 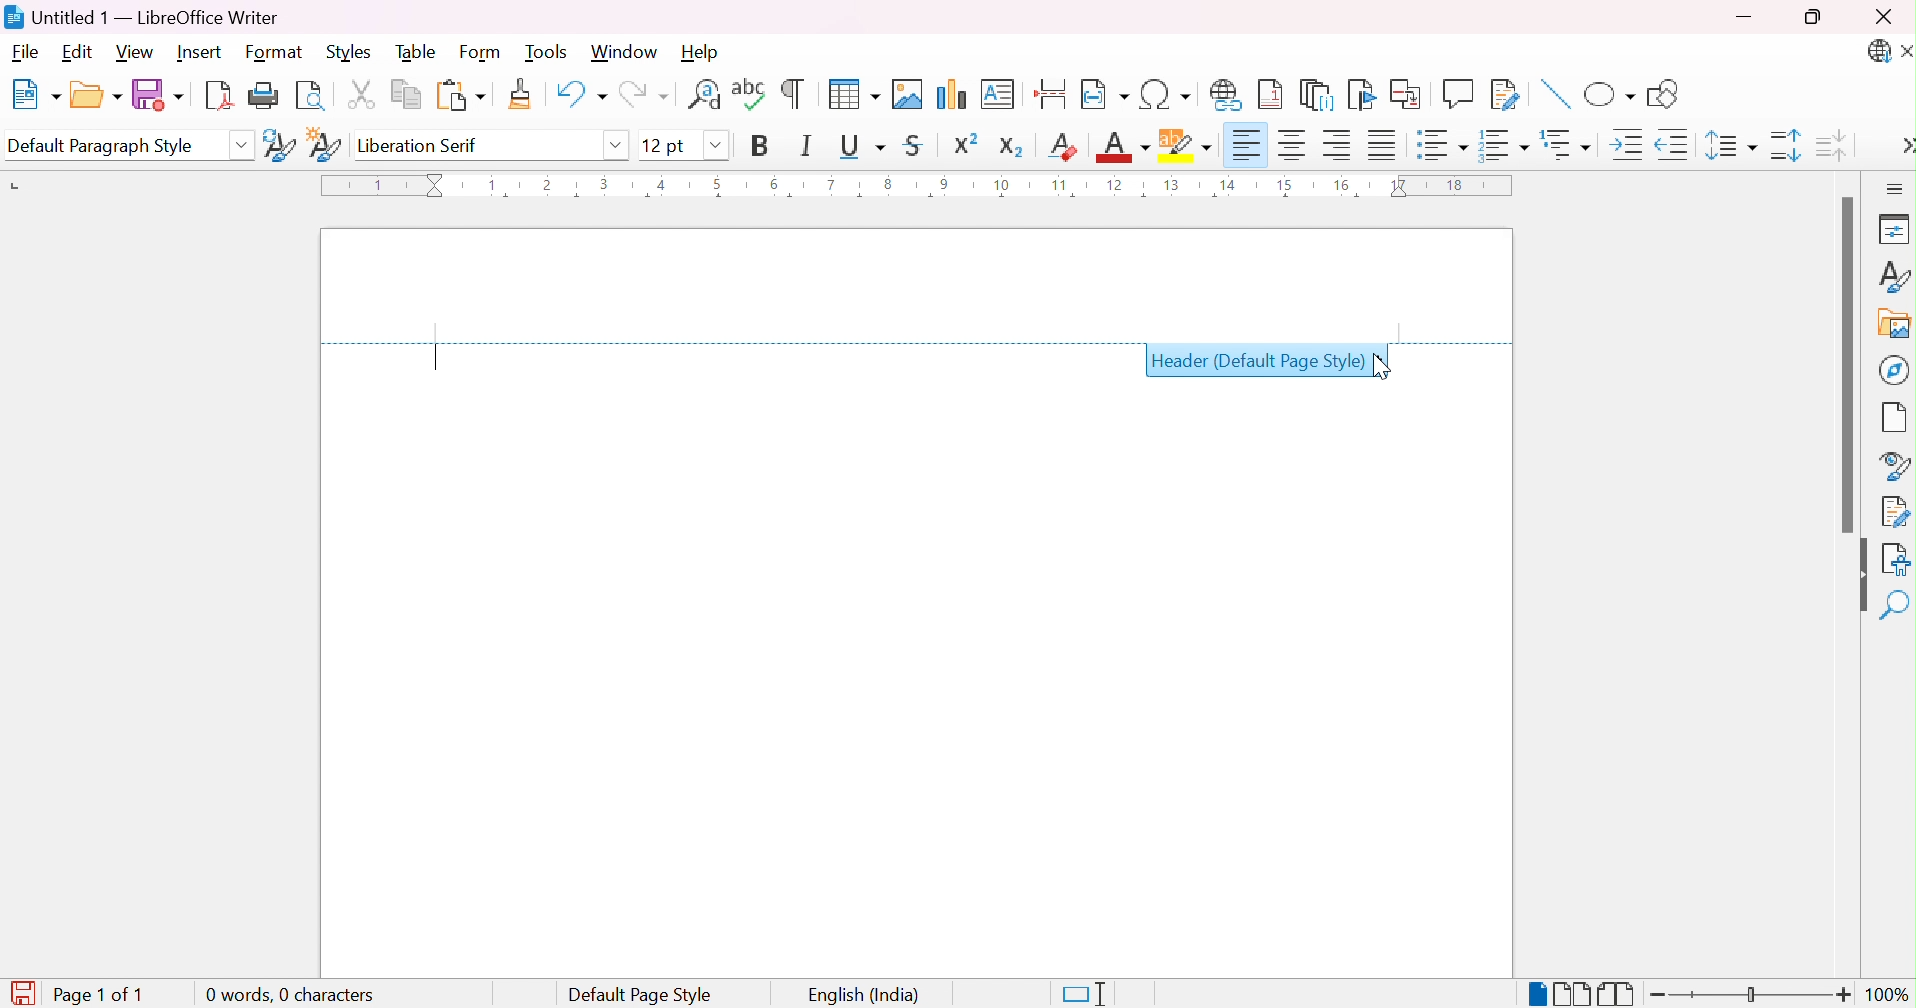 What do you see at coordinates (419, 144) in the screenshot?
I see `Liberation serif` at bounding box center [419, 144].